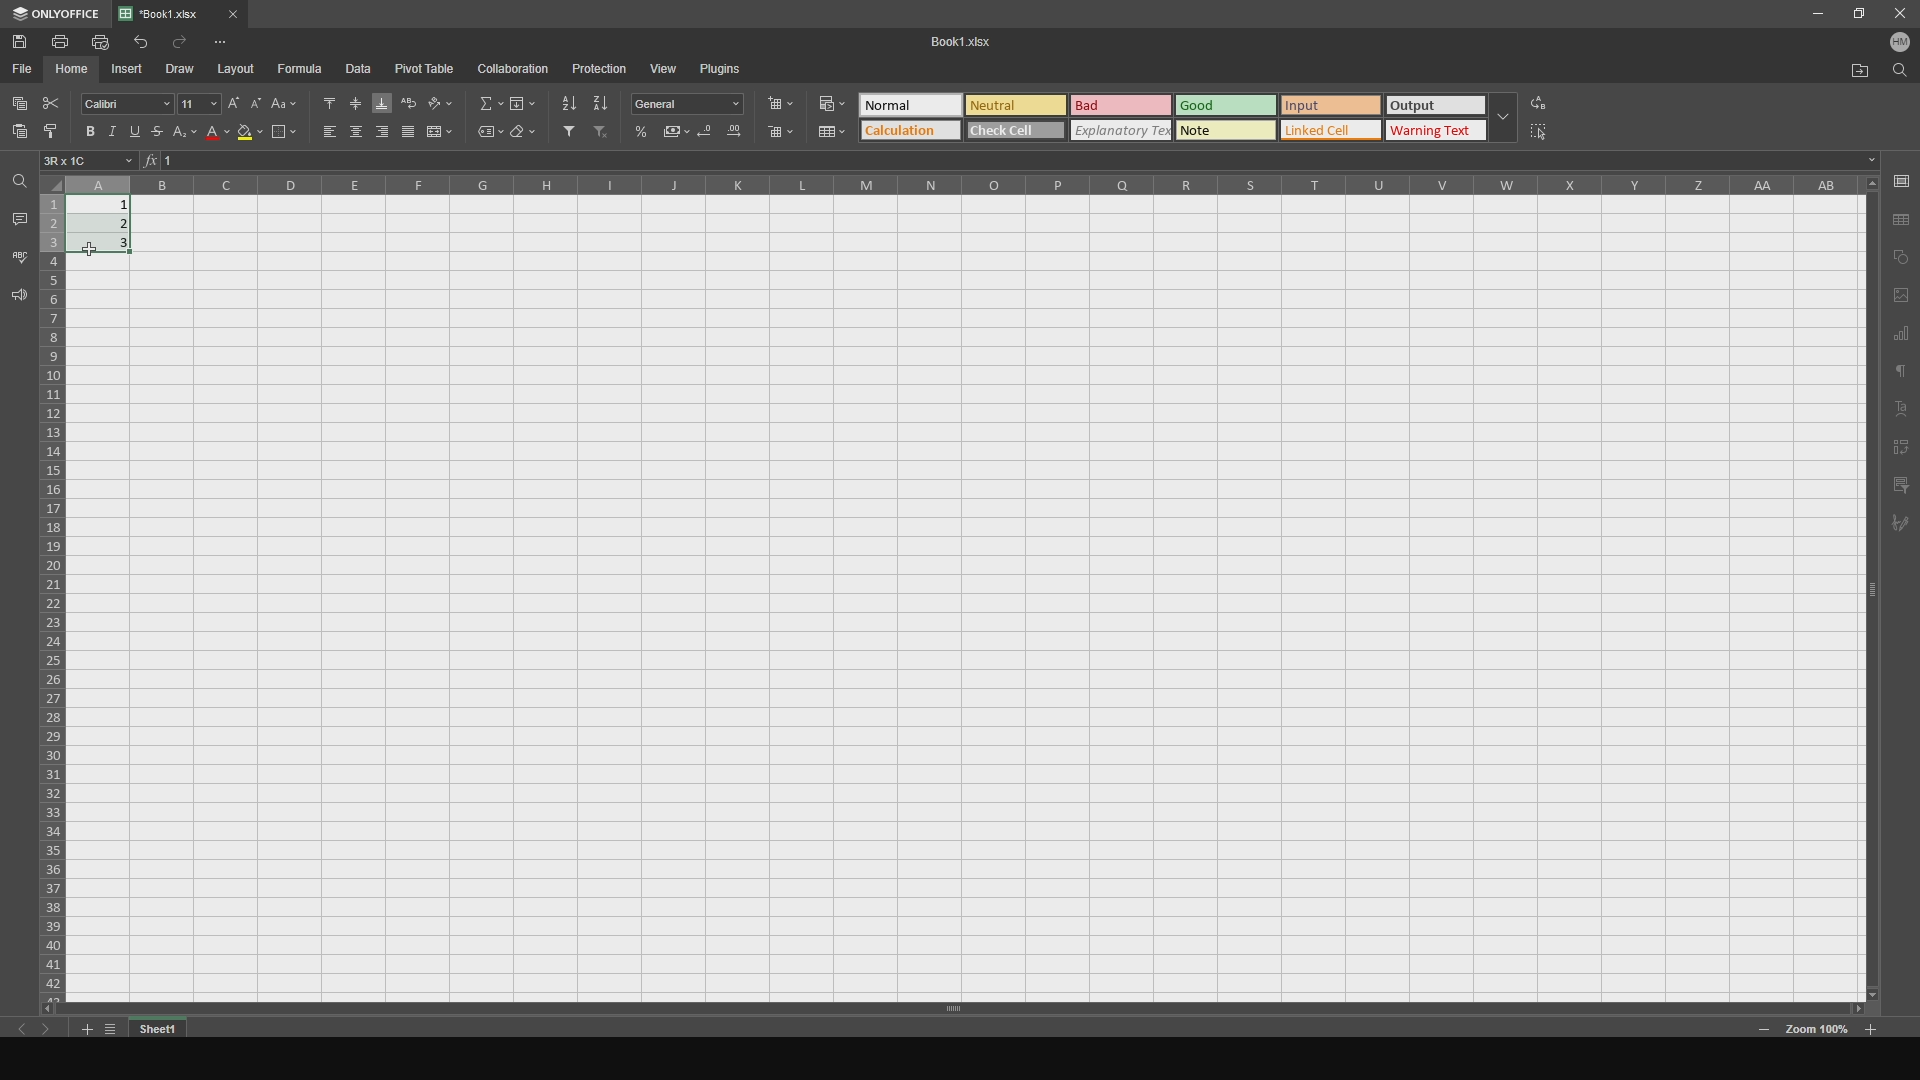 This screenshot has width=1920, height=1080. Describe the element at coordinates (709, 134) in the screenshot. I see `` at that location.